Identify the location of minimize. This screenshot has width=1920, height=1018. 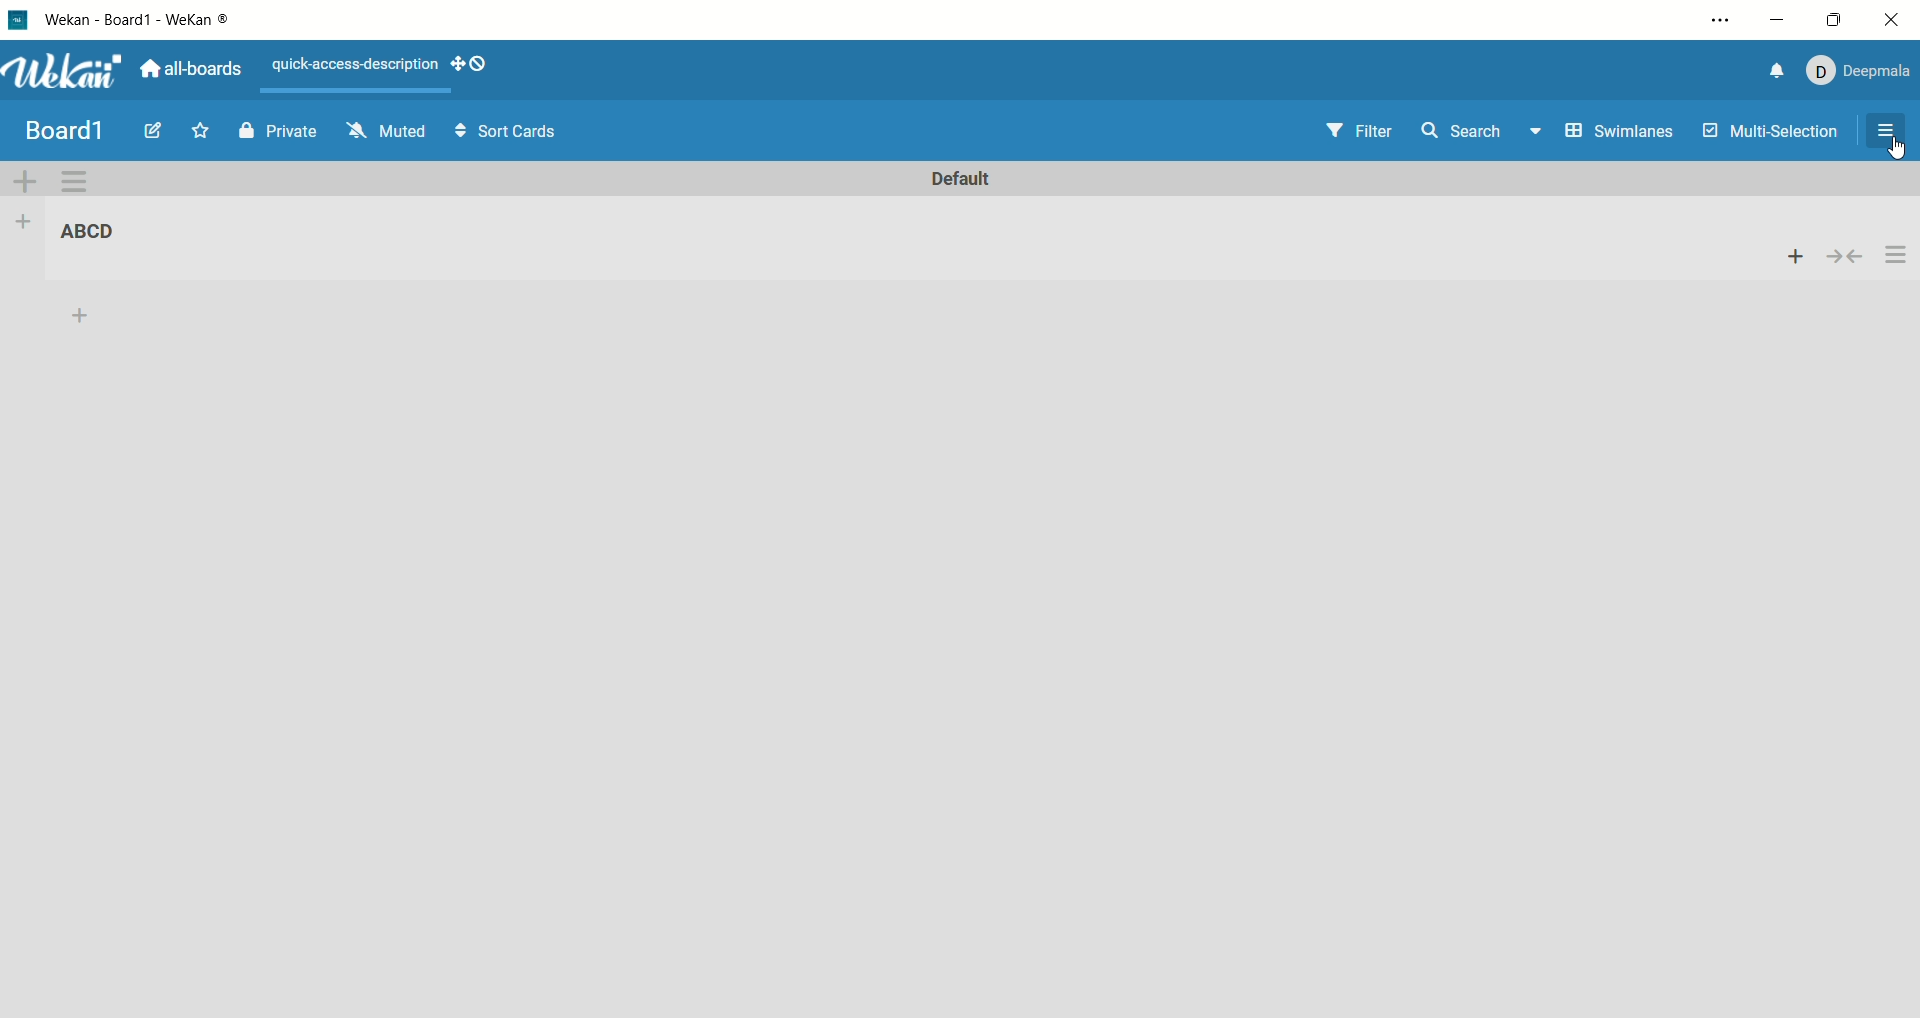
(1775, 18).